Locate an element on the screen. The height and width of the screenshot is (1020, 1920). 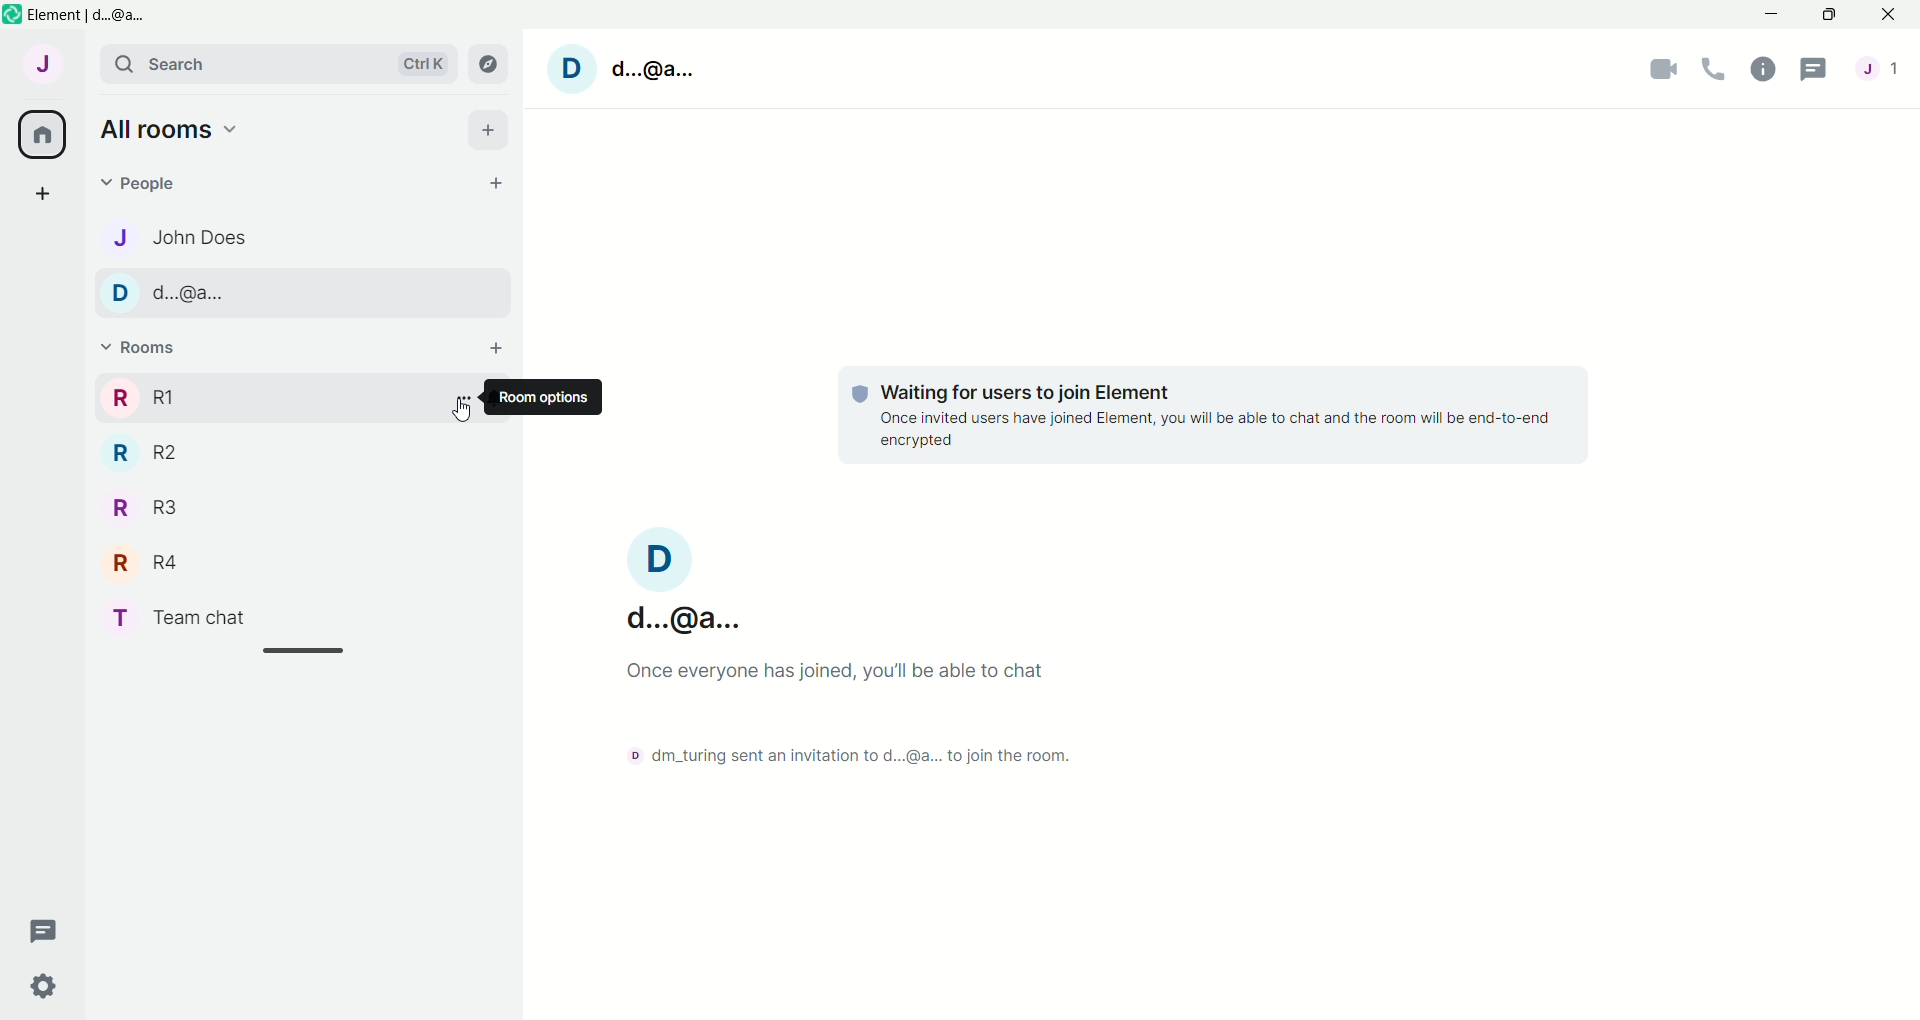
John Does is located at coordinates (200, 241).